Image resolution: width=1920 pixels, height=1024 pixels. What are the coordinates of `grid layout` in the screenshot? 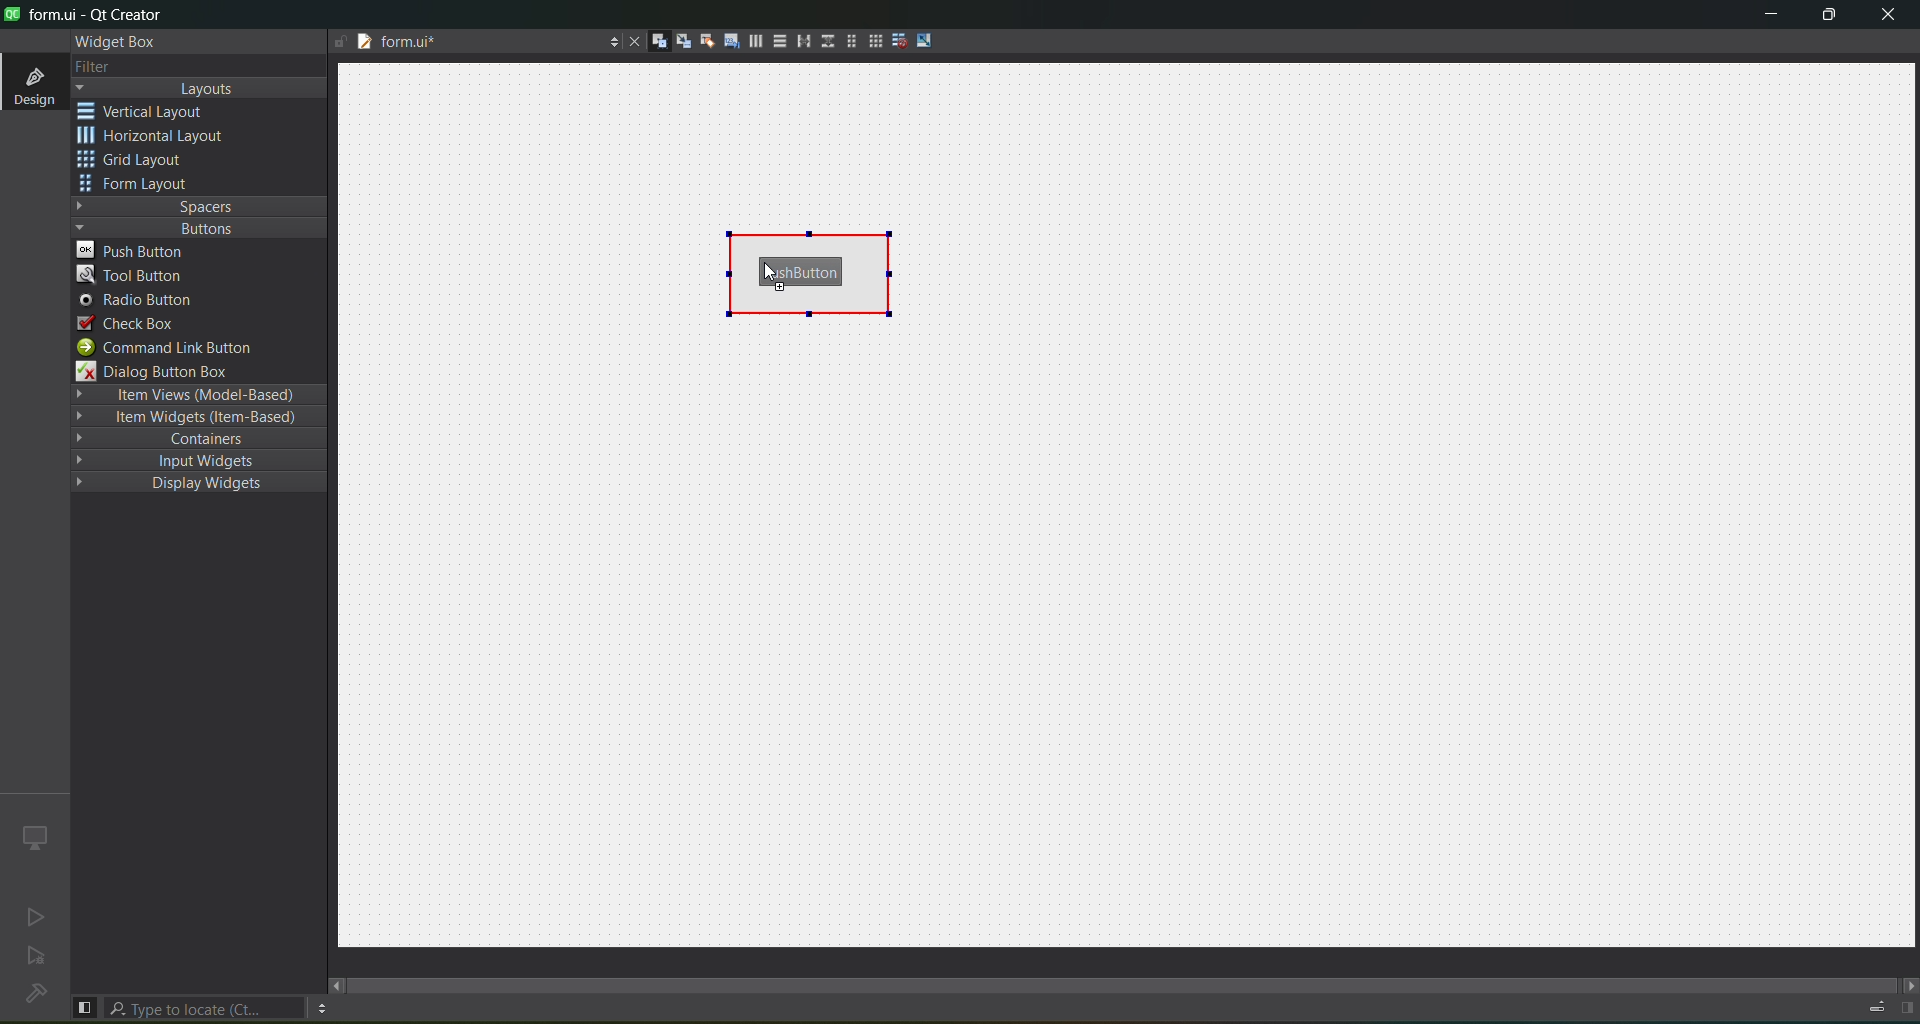 It's located at (137, 162).